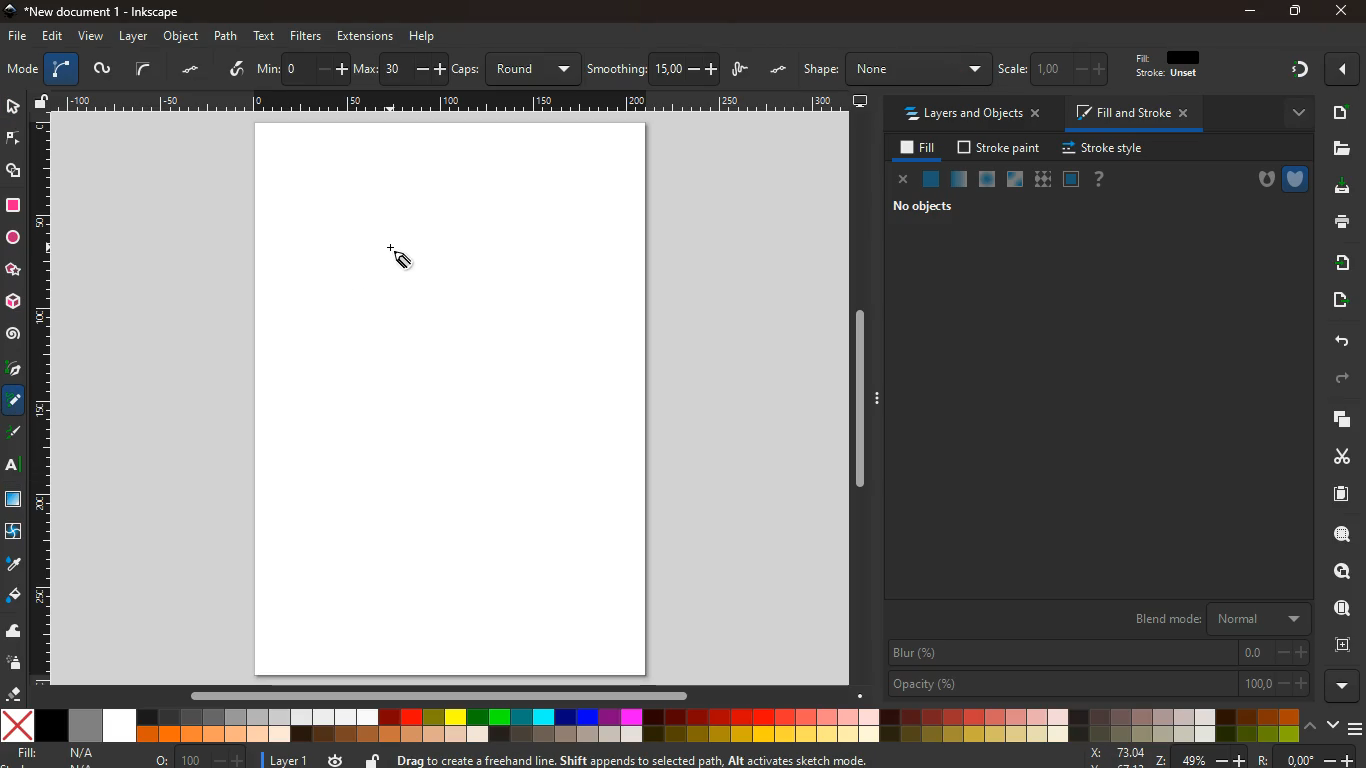 The width and height of the screenshot is (1366, 768). What do you see at coordinates (1100, 653) in the screenshot?
I see `blur` at bounding box center [1100, 653].